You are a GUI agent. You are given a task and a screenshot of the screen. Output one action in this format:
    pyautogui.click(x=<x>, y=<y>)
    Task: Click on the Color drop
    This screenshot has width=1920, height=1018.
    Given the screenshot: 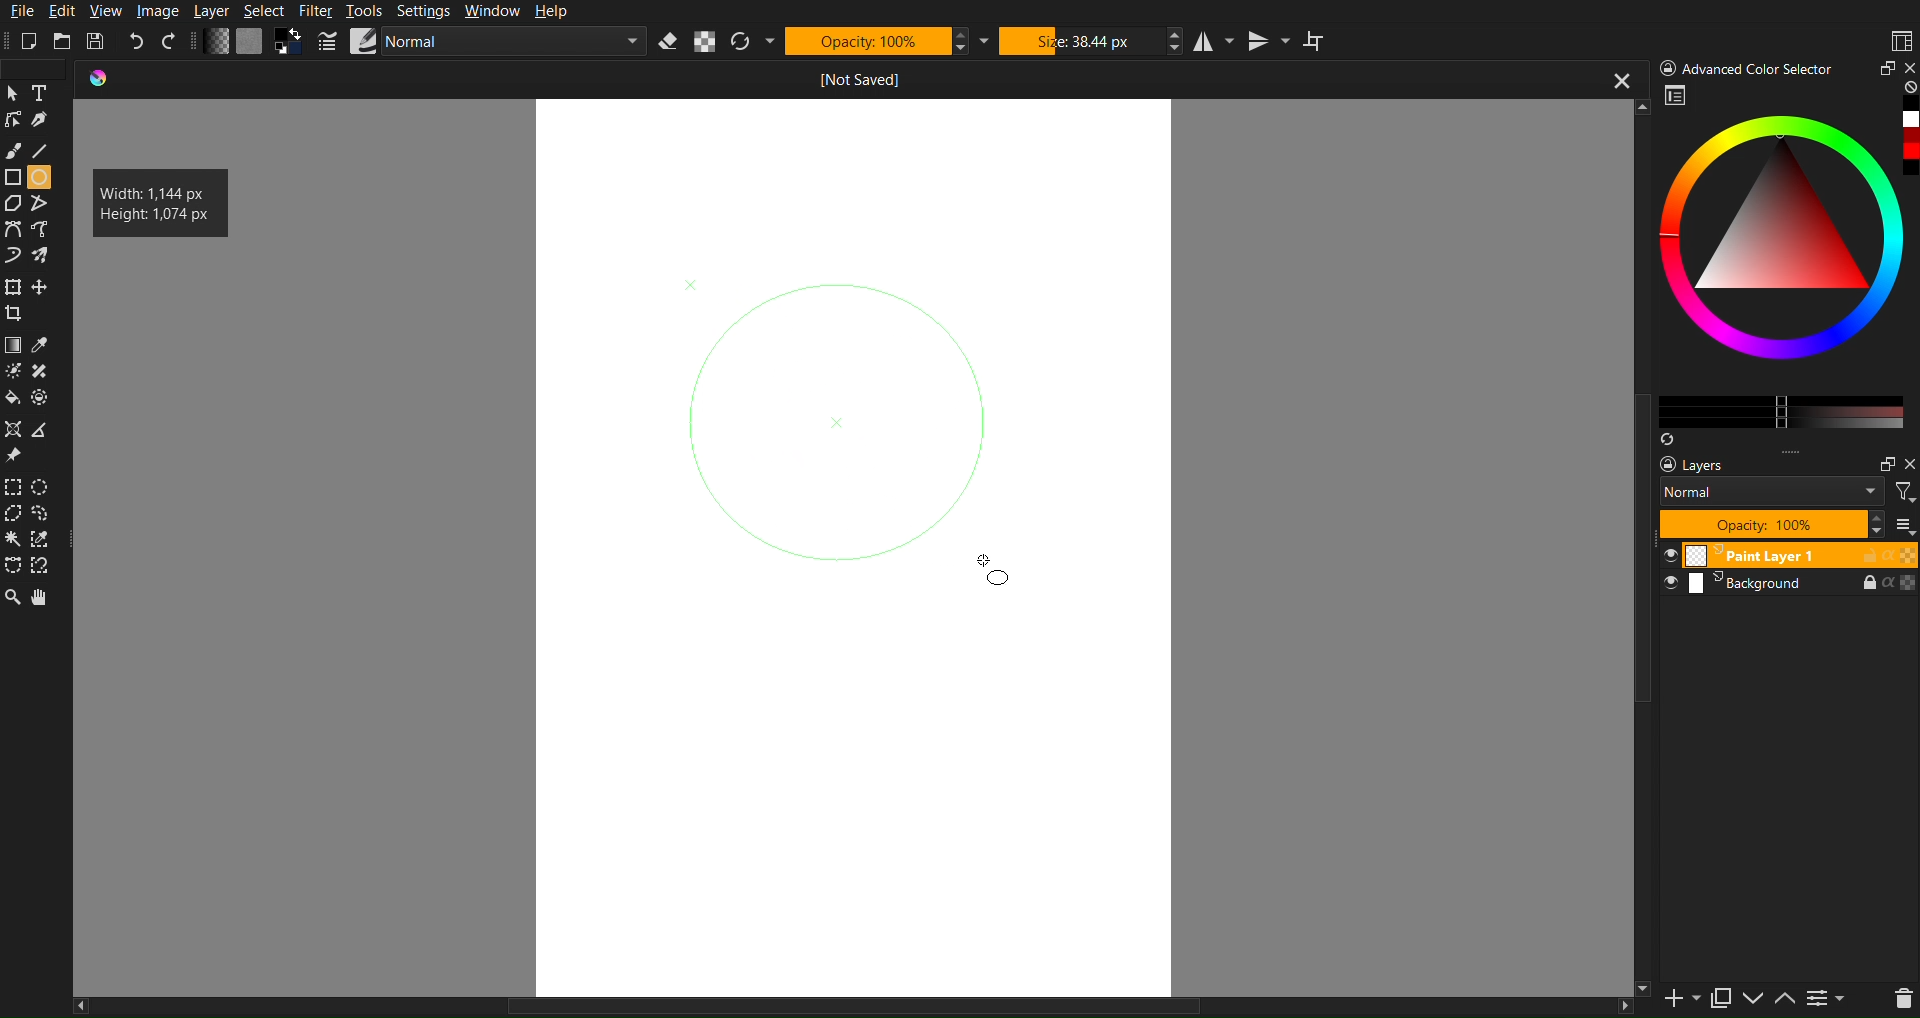 What is the action you would take?
    pyautogui.click(x=43, y=346)
    